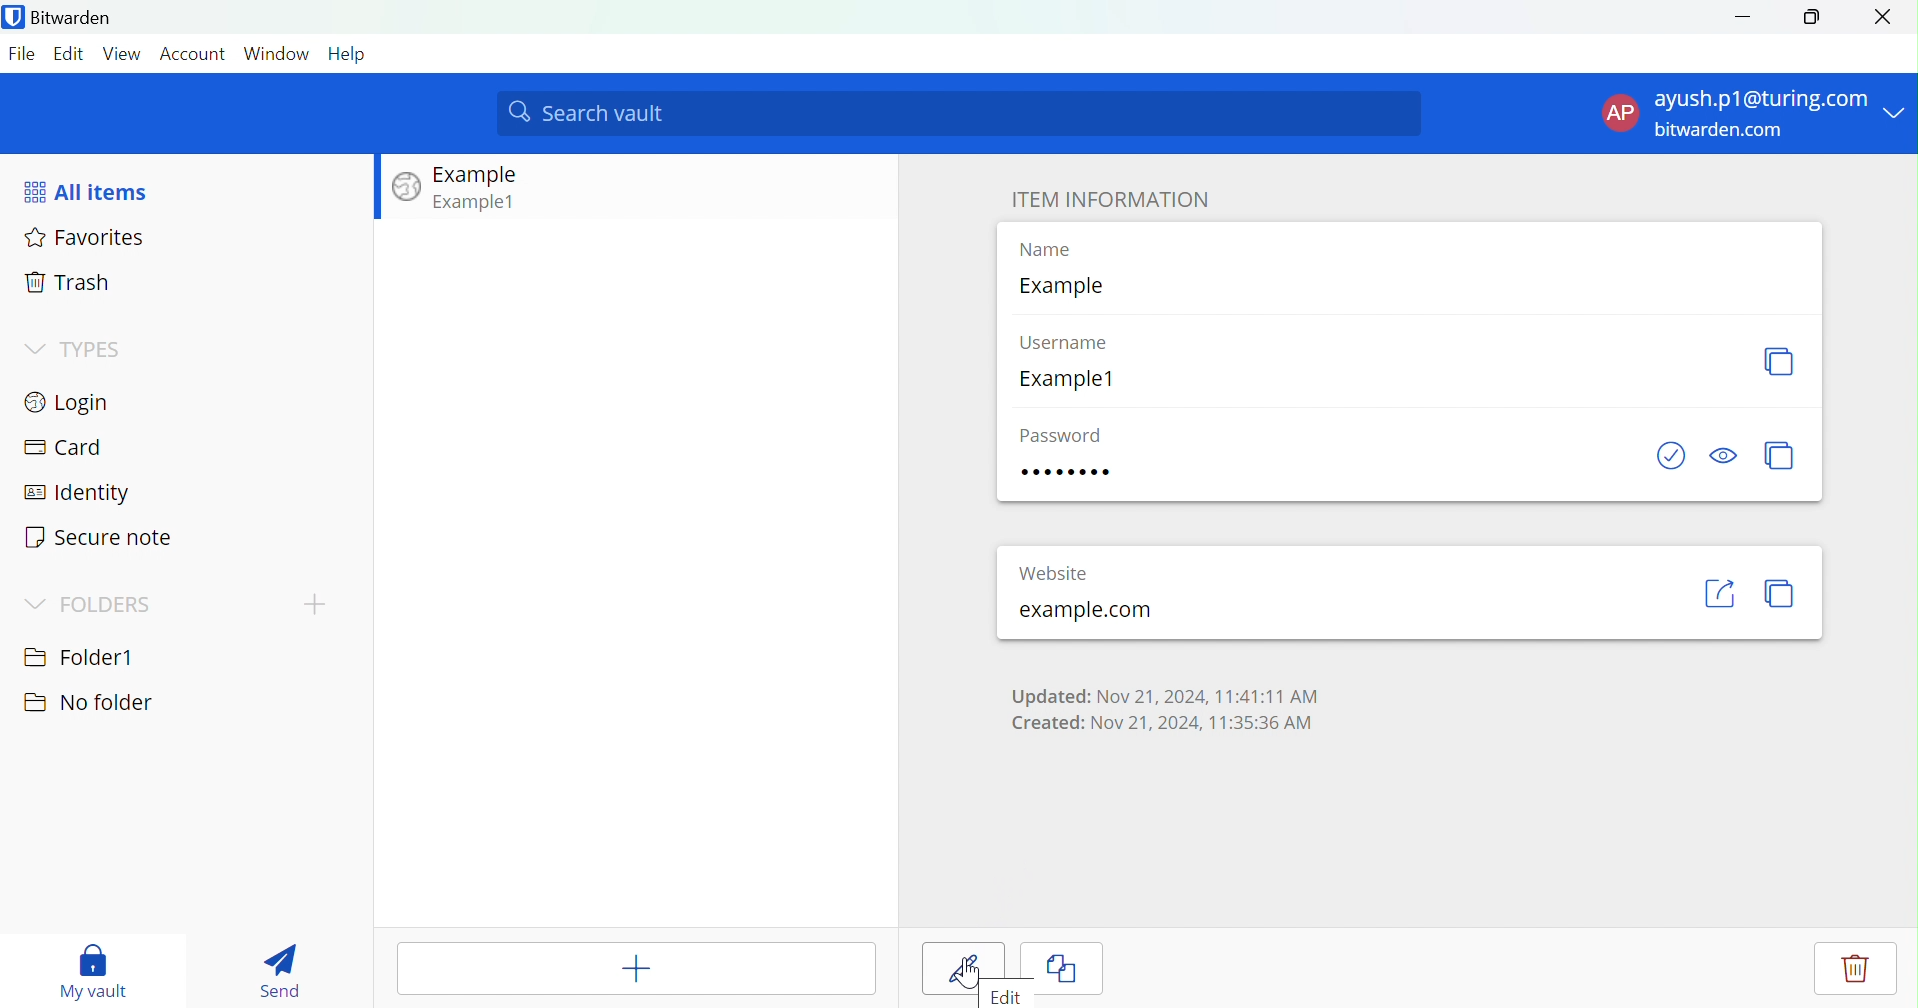 Image resolution: width=1918 pixels, height=1008 pixels. Describe the element at coordinates (1008, 996) in the screenshot. I see `Edit` at that location.